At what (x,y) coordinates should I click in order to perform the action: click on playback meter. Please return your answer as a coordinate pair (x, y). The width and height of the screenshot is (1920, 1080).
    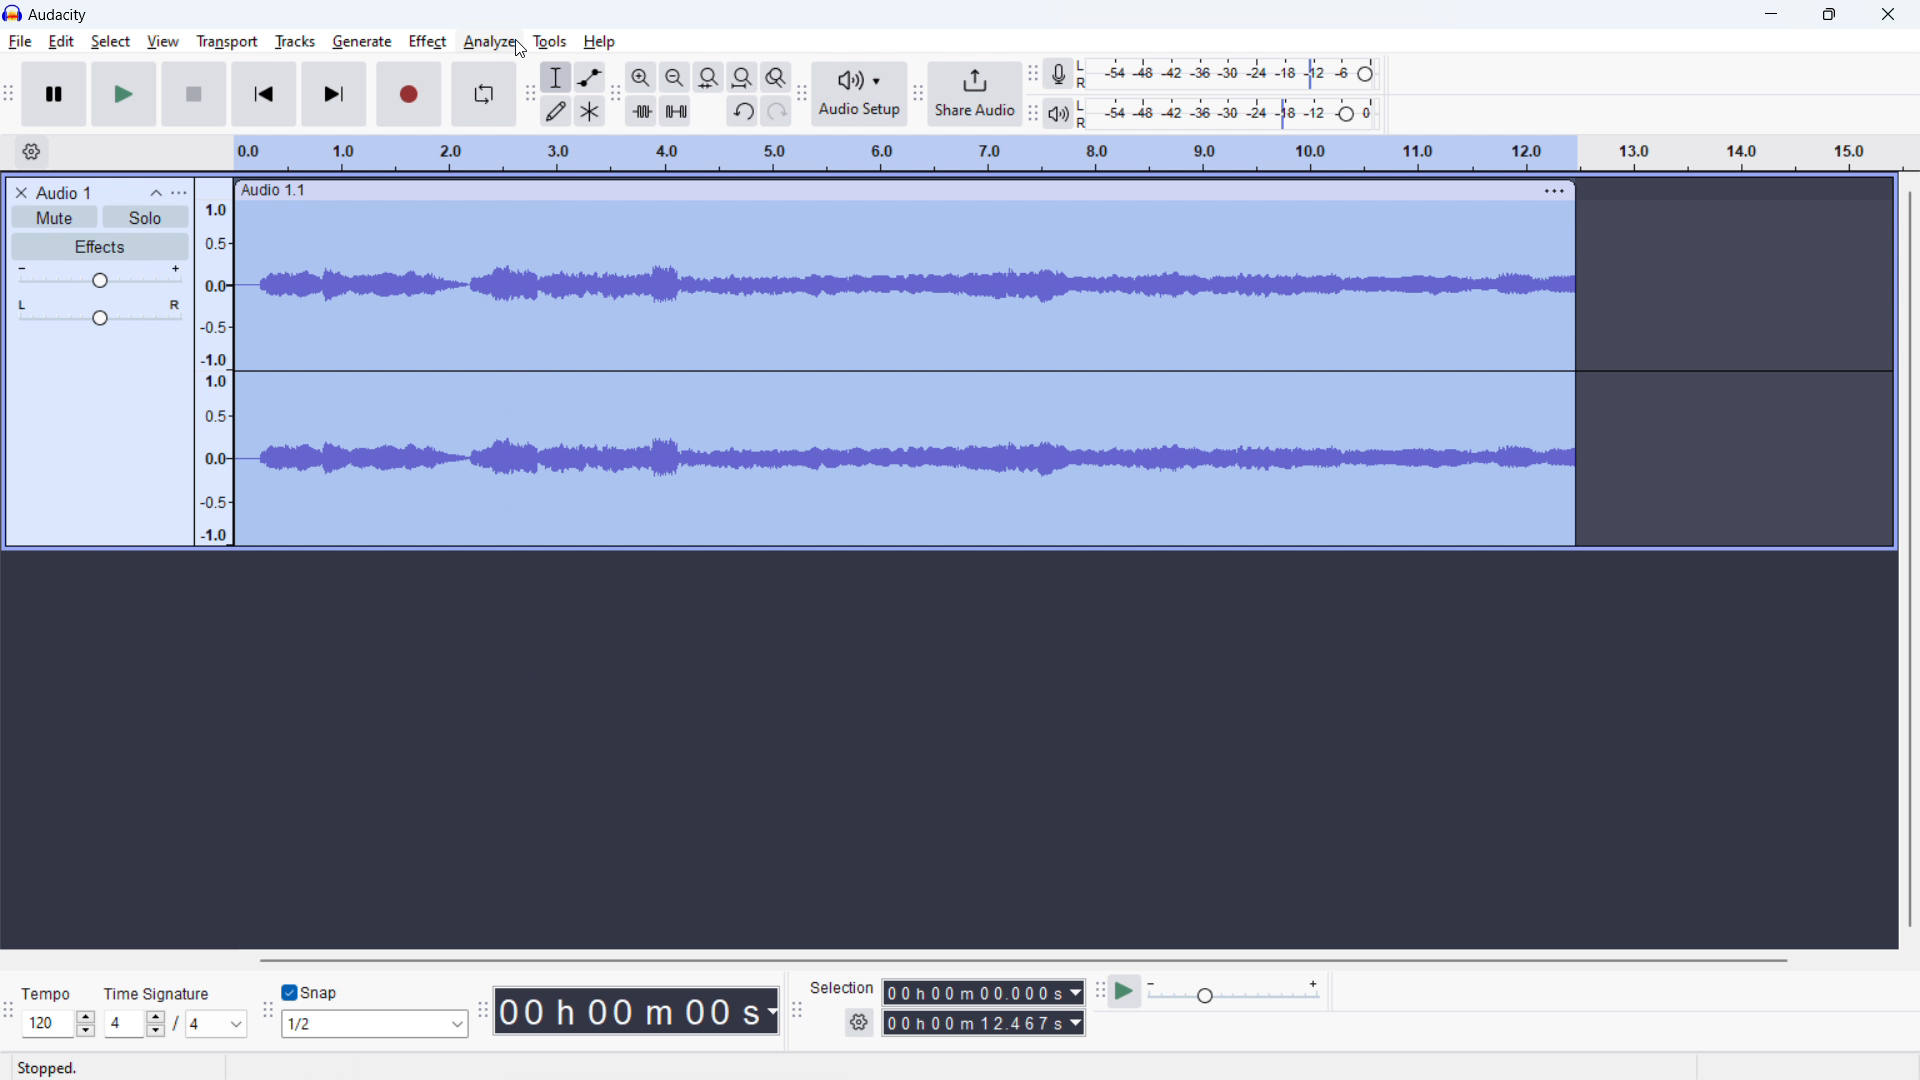
    Looking at the image, I should click on (1059, 113).